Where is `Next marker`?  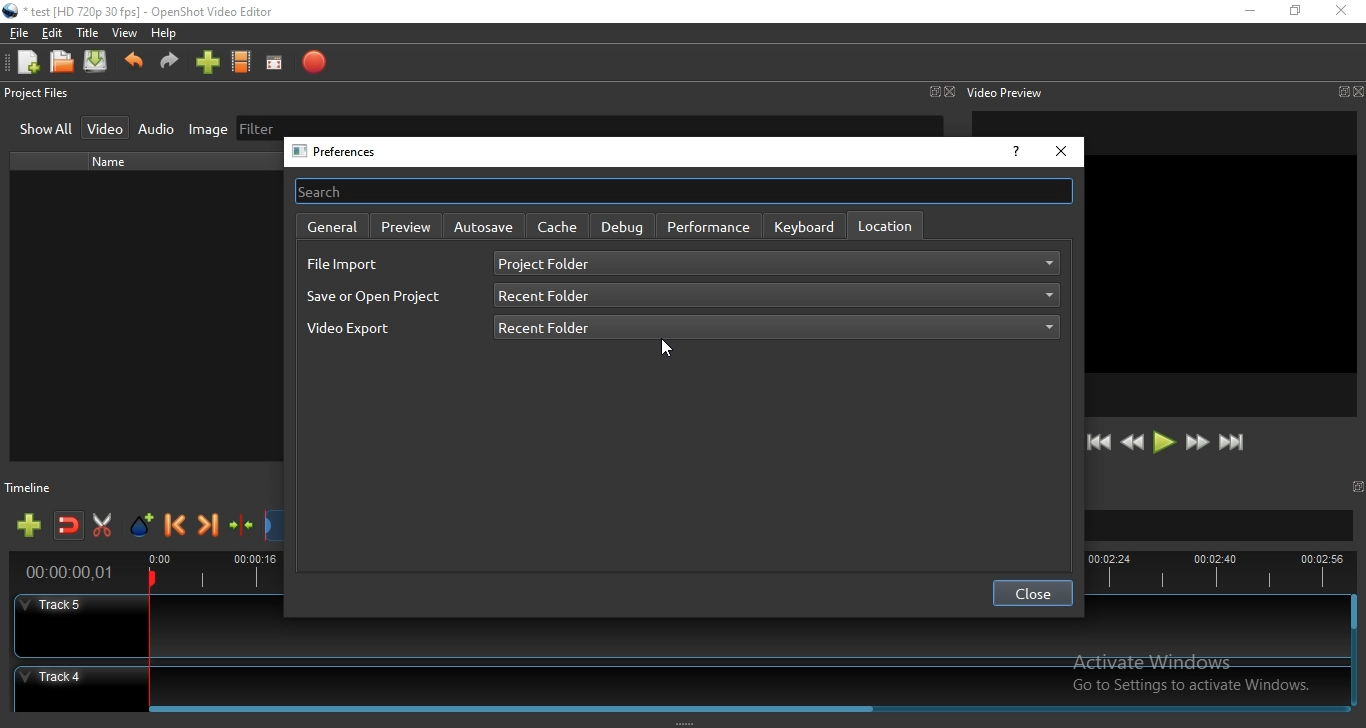 Next marker is located at coordinates (209, 528).